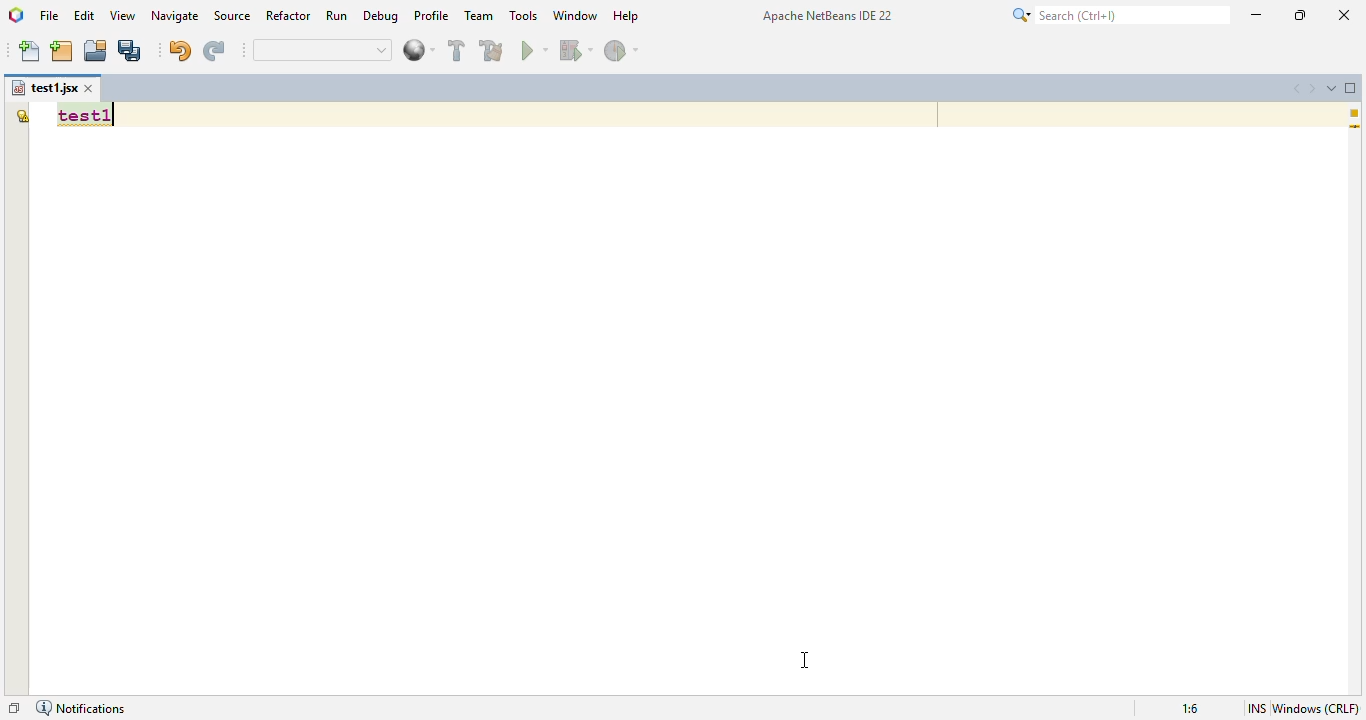  Describe the element at coordinates (131, 50) in the screenshot. I see `save all` at that location.